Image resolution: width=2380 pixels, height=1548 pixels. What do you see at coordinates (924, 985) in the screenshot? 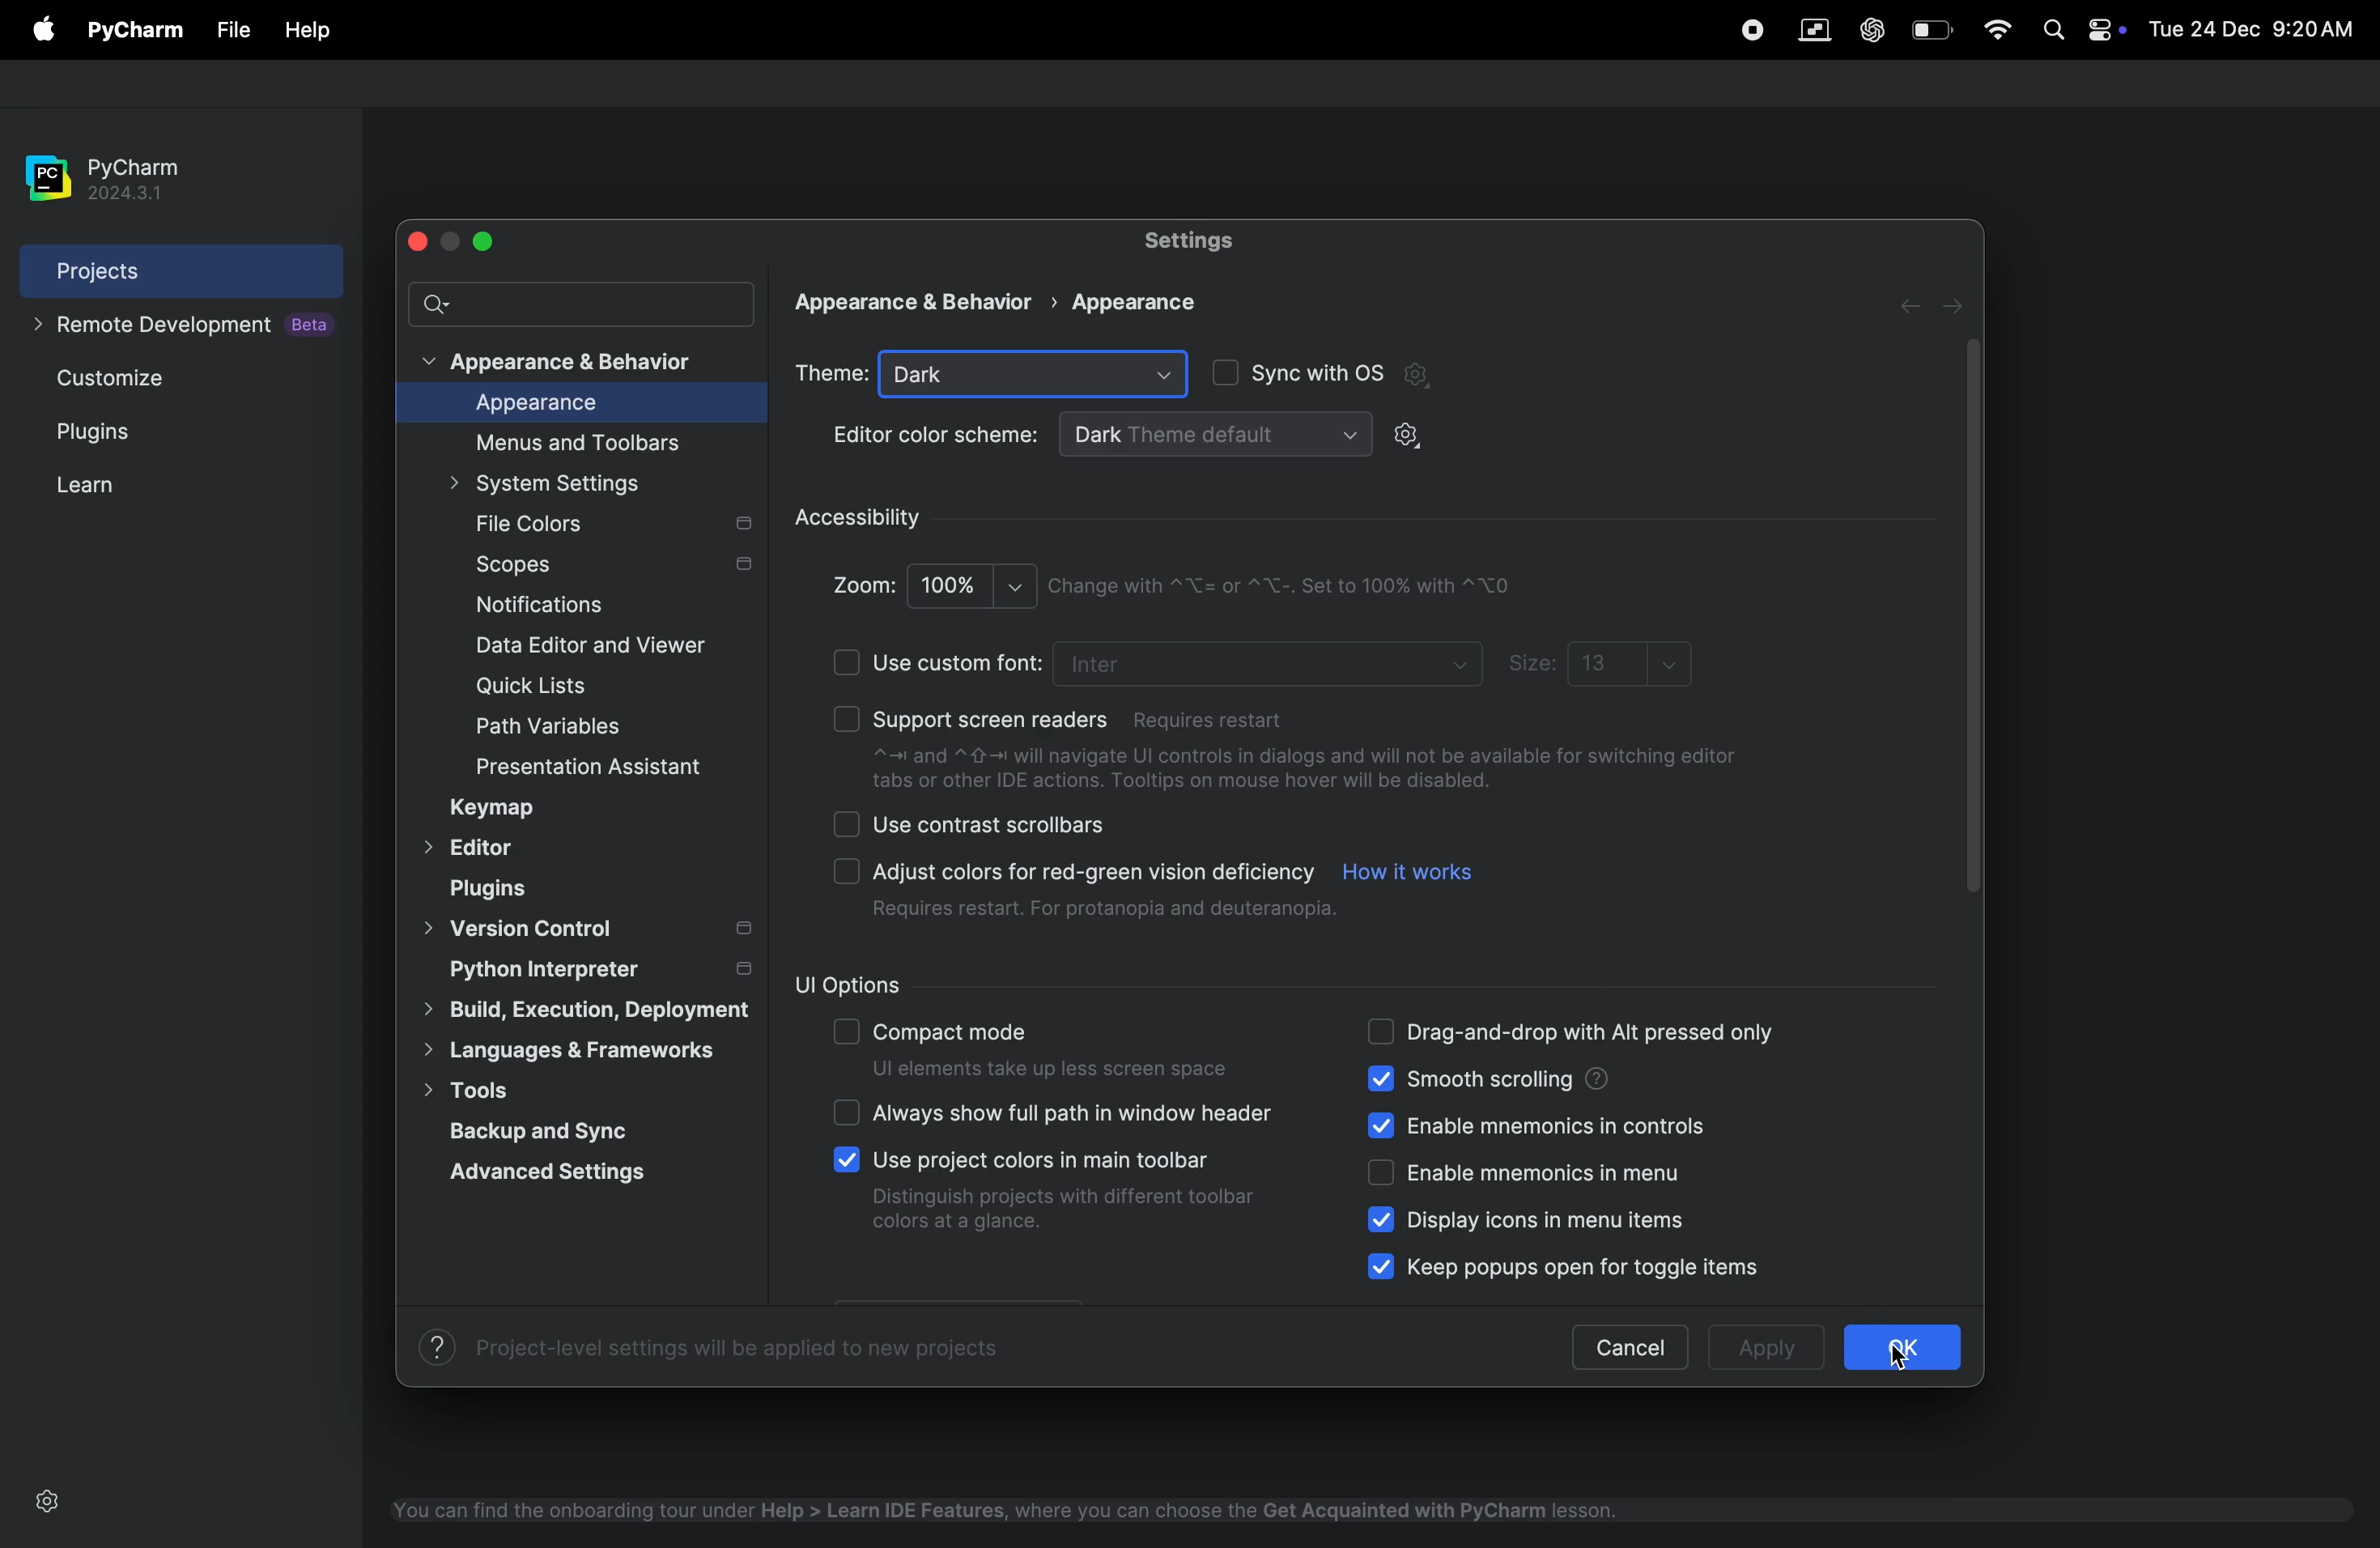
I see `Ui options` at bounding box center [924, 985].